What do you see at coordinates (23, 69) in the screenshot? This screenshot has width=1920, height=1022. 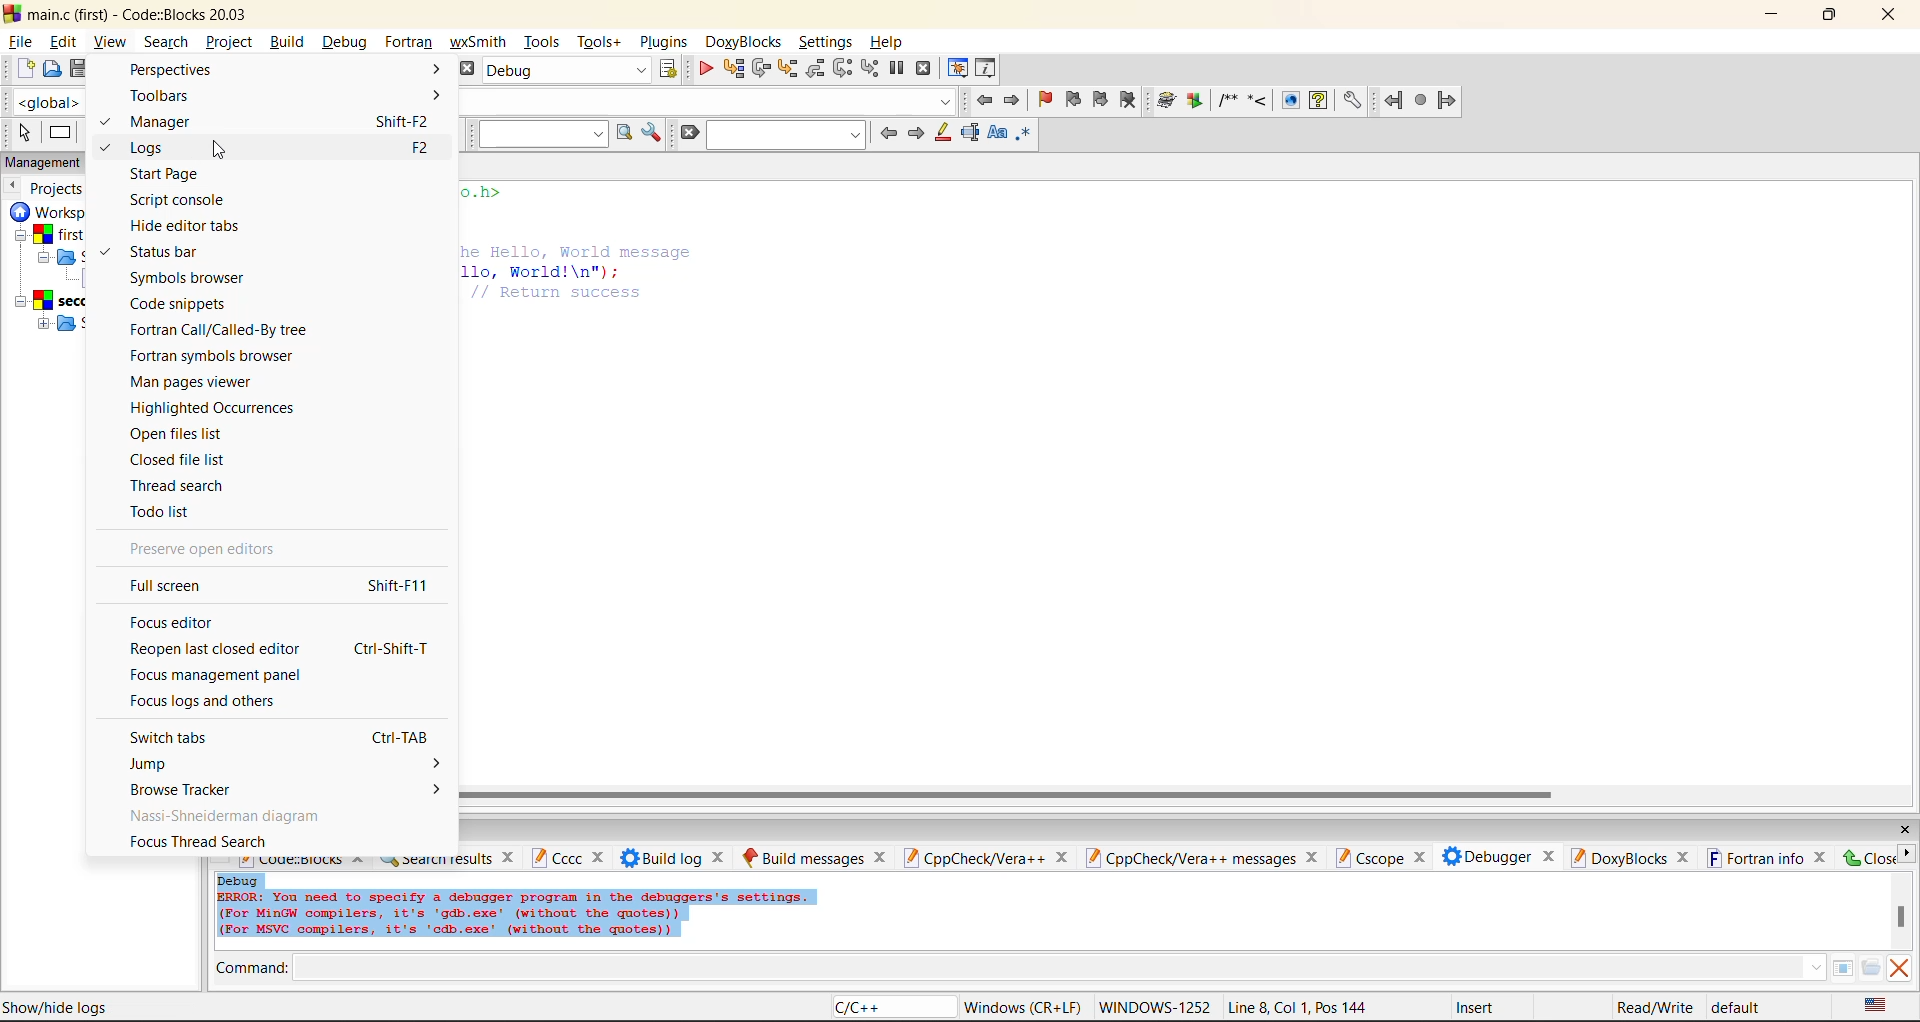 I see `new` at bounding box center [23, 69].